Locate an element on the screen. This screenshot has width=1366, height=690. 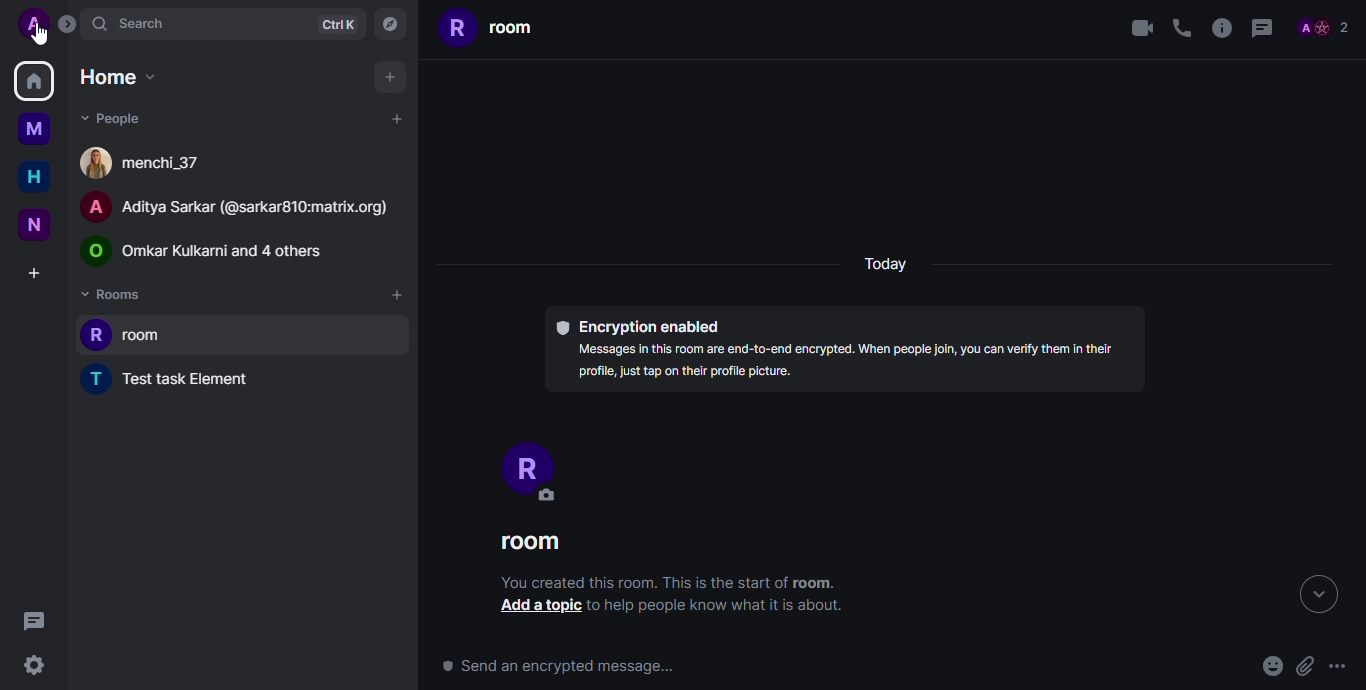
explore is located at coordinates (388, 23).